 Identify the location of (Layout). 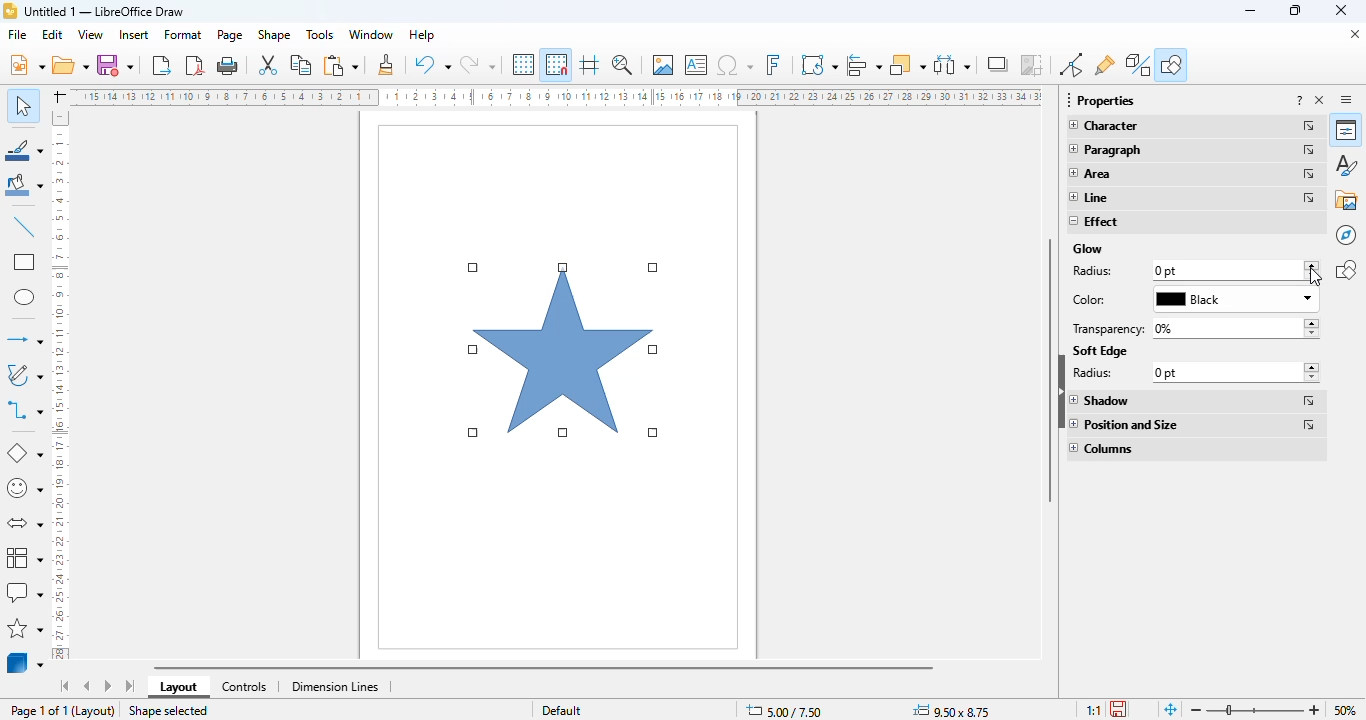
(94, 712).